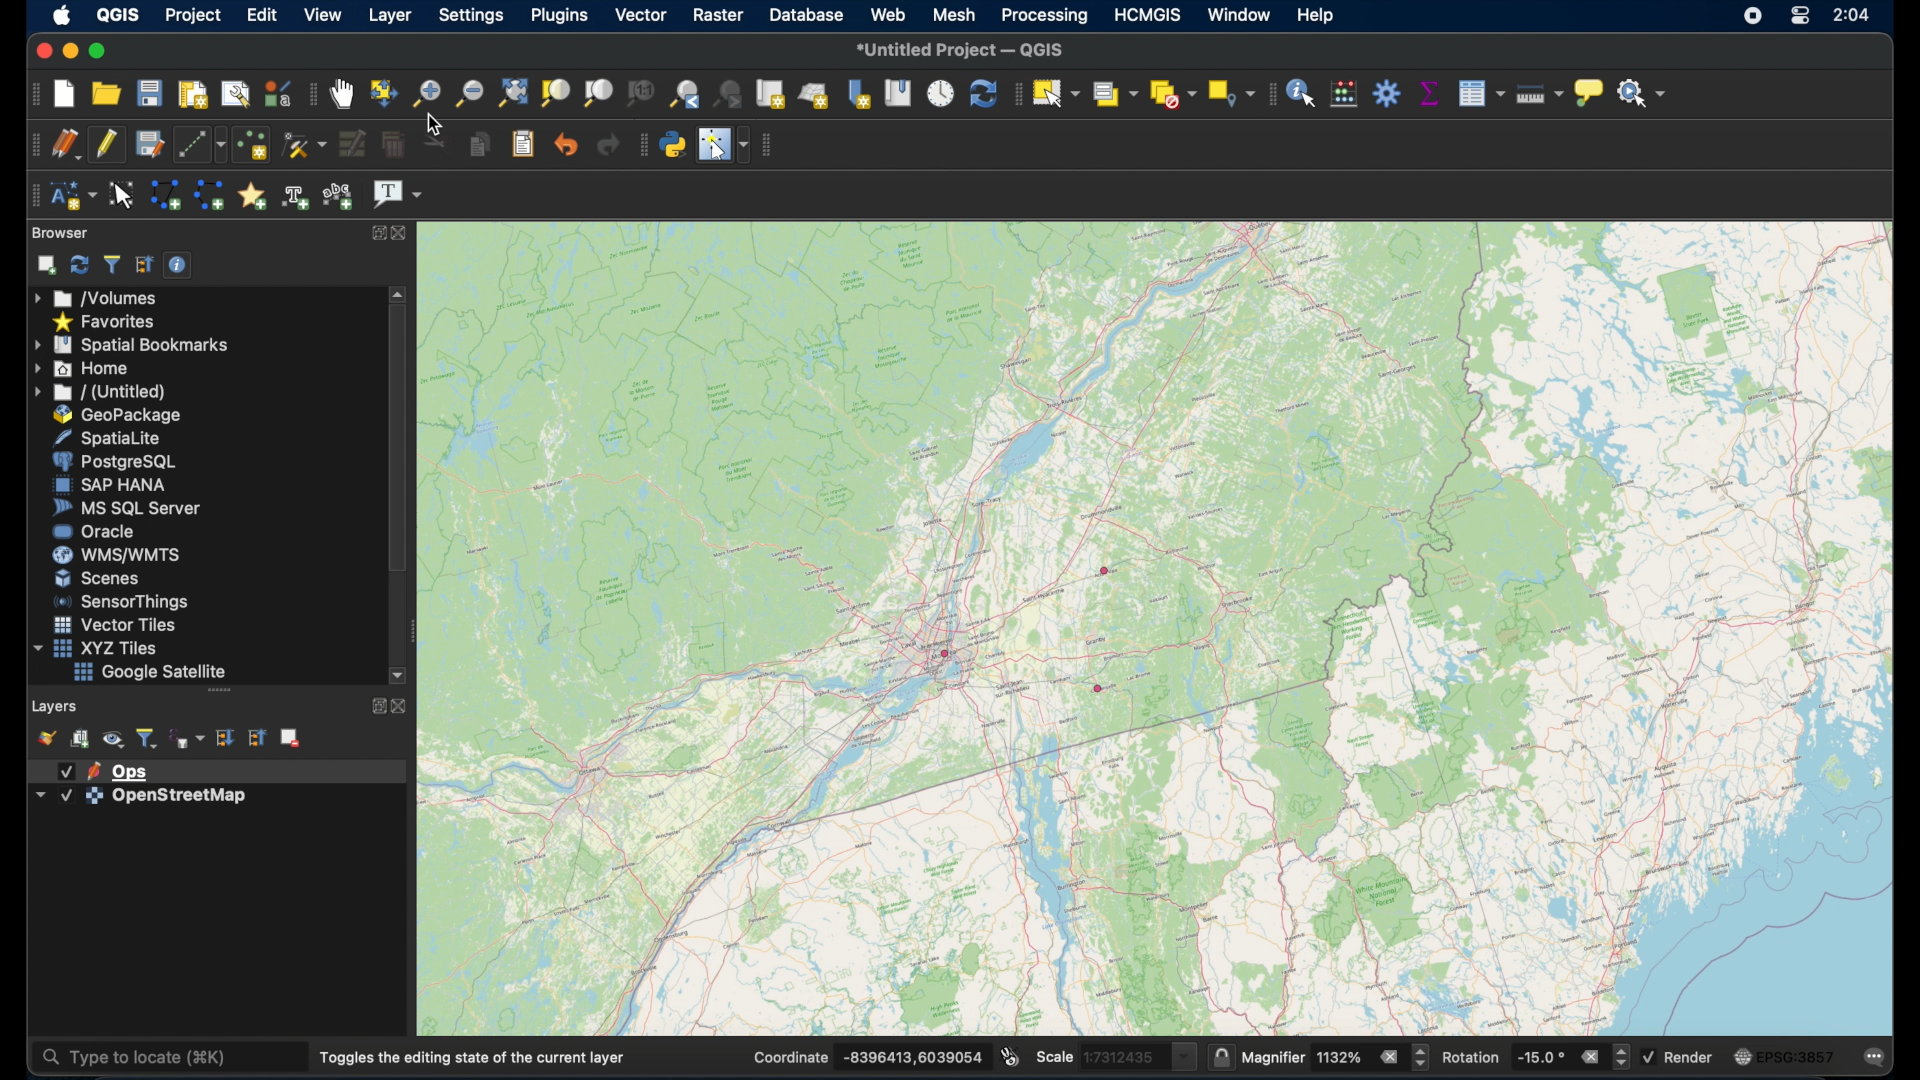 The width and height of the screenshot is (1920, 1080). I want to click on view, so click(321, 15).